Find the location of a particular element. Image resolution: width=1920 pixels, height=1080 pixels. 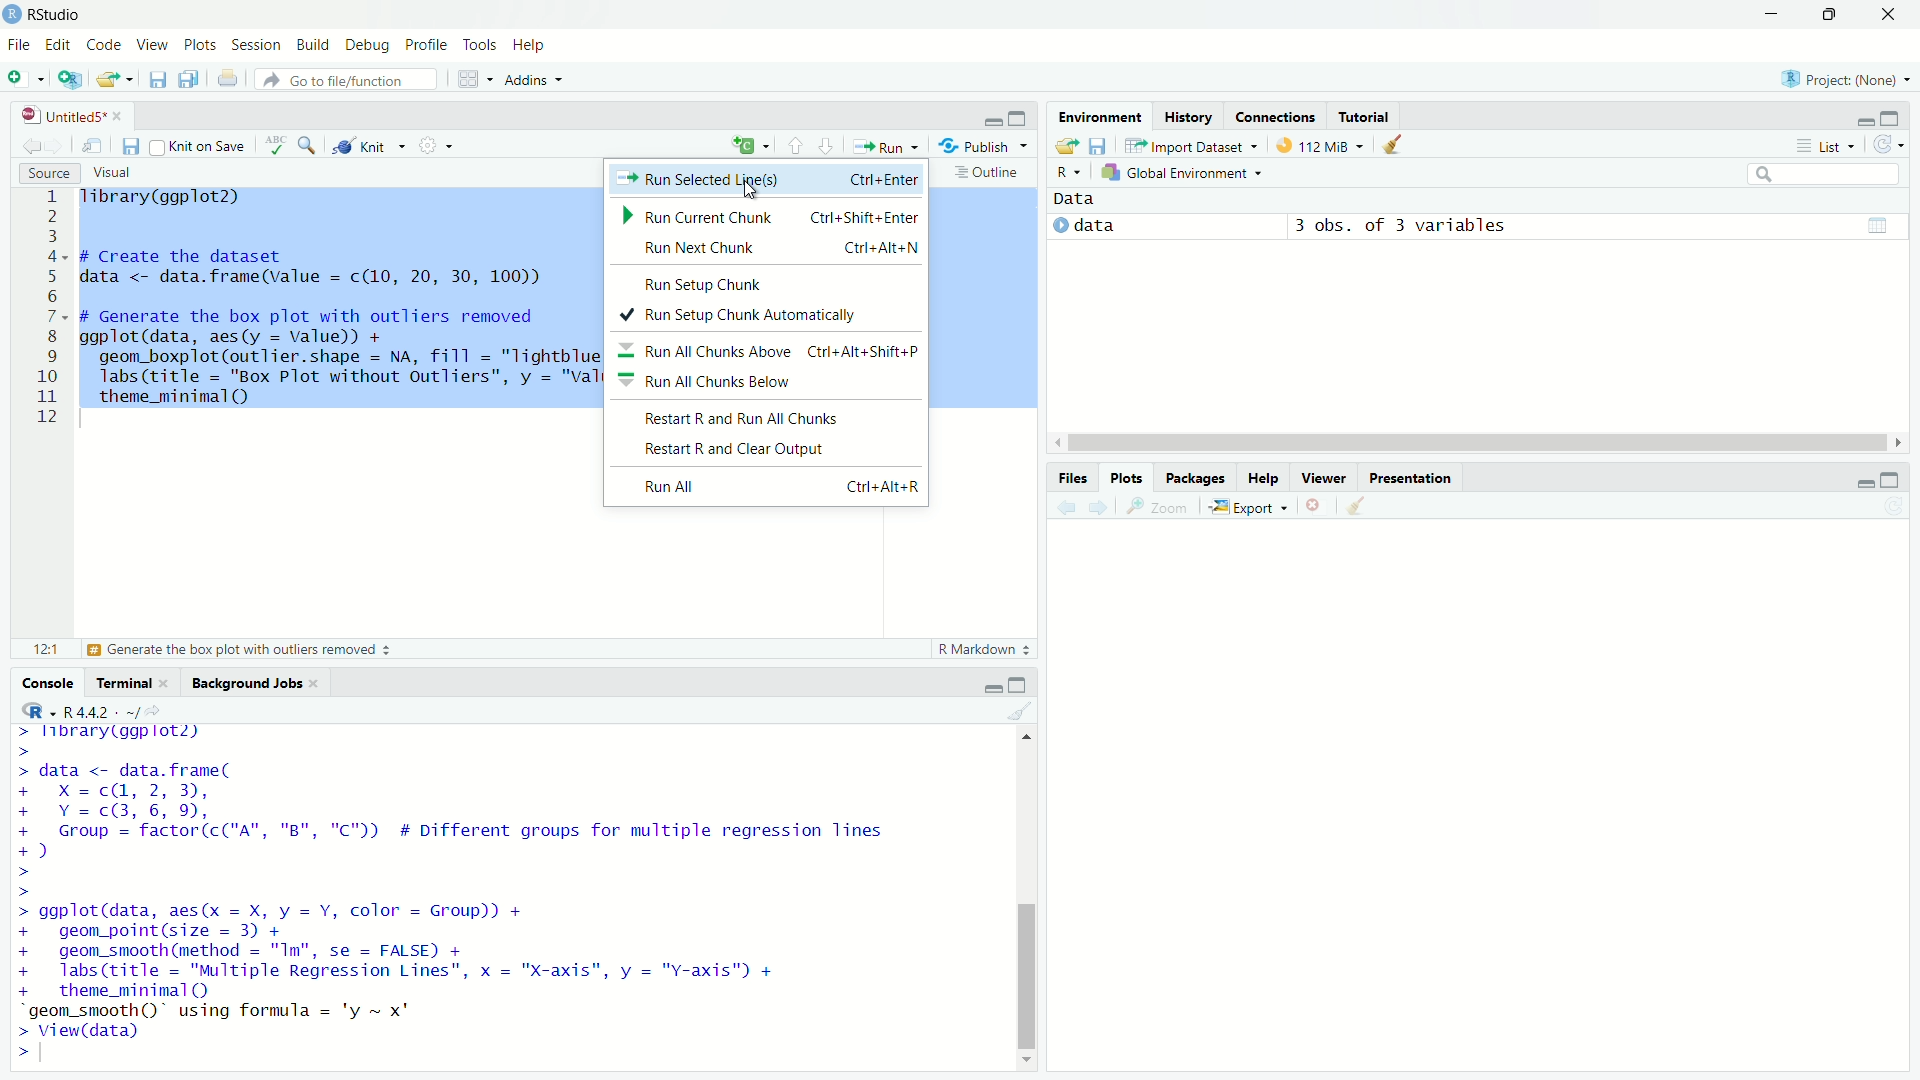

Restart R and Clear Output is located at coordinates (736, 449).